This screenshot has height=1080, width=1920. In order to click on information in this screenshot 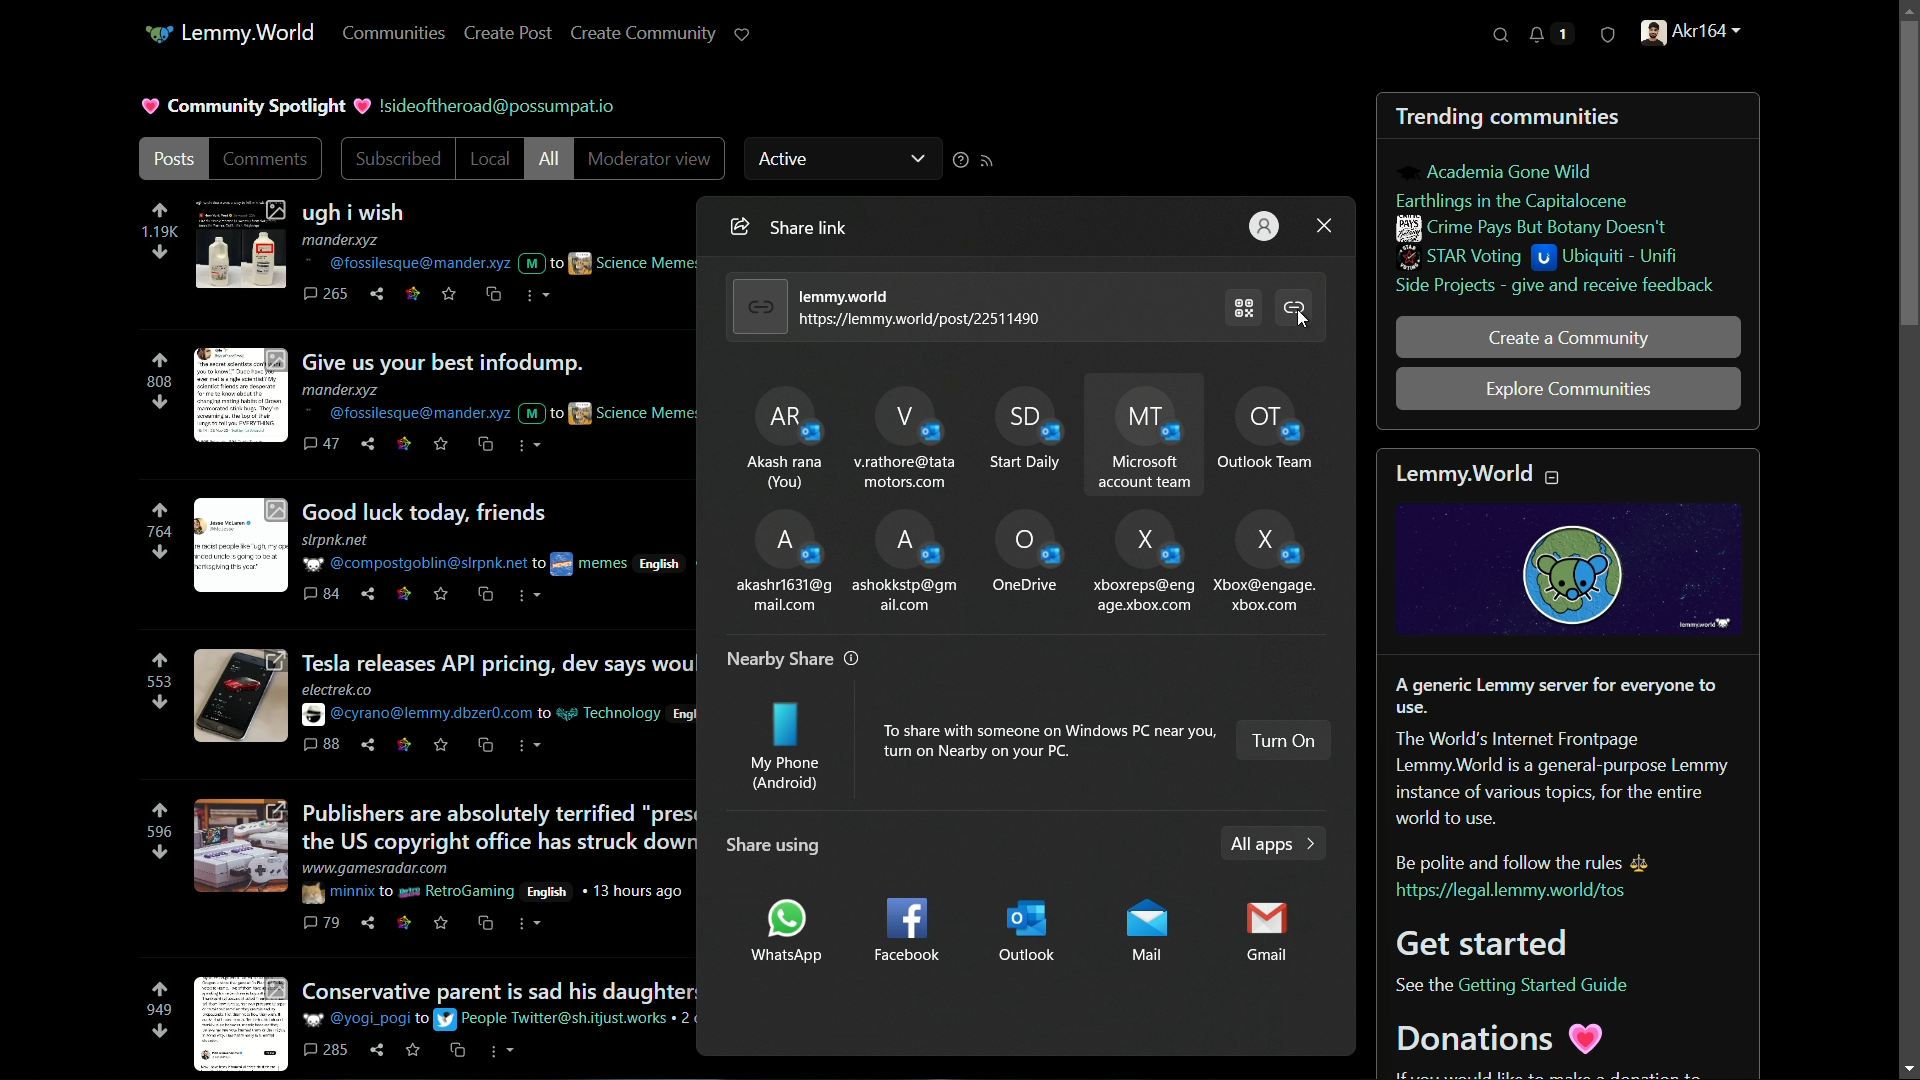, I will do `click(853, 658)`.